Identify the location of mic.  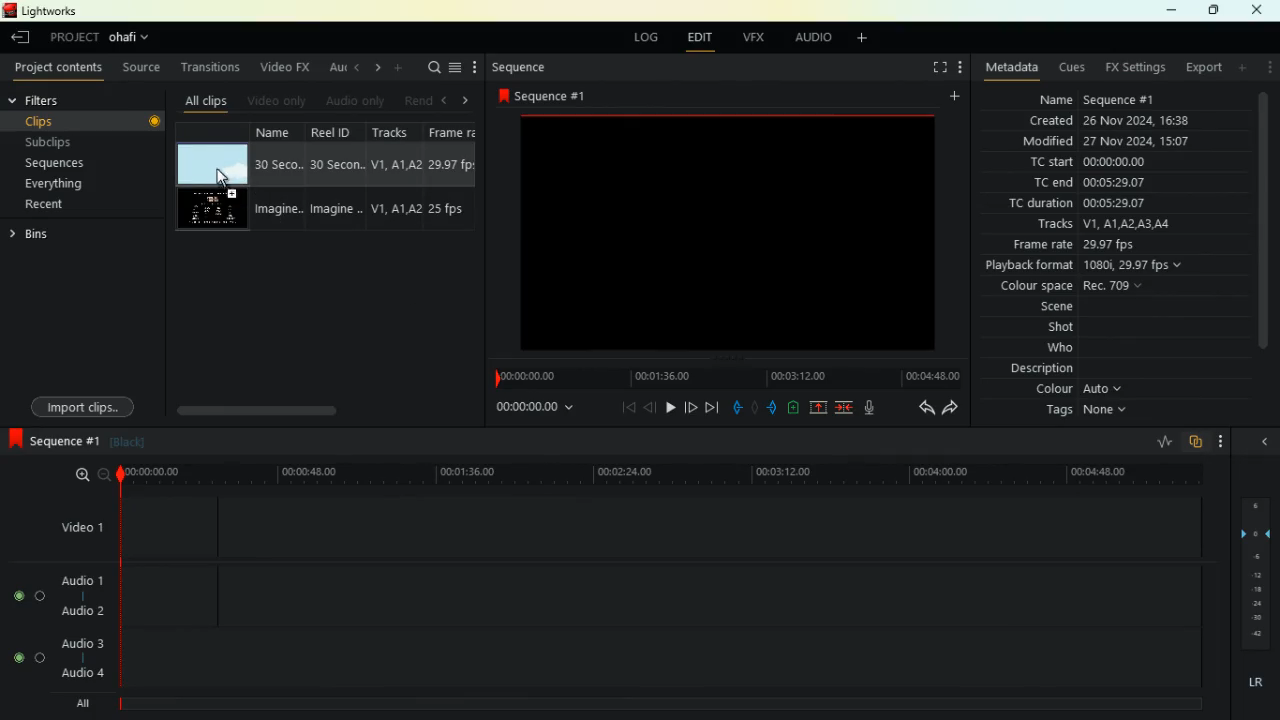
(871, 405).